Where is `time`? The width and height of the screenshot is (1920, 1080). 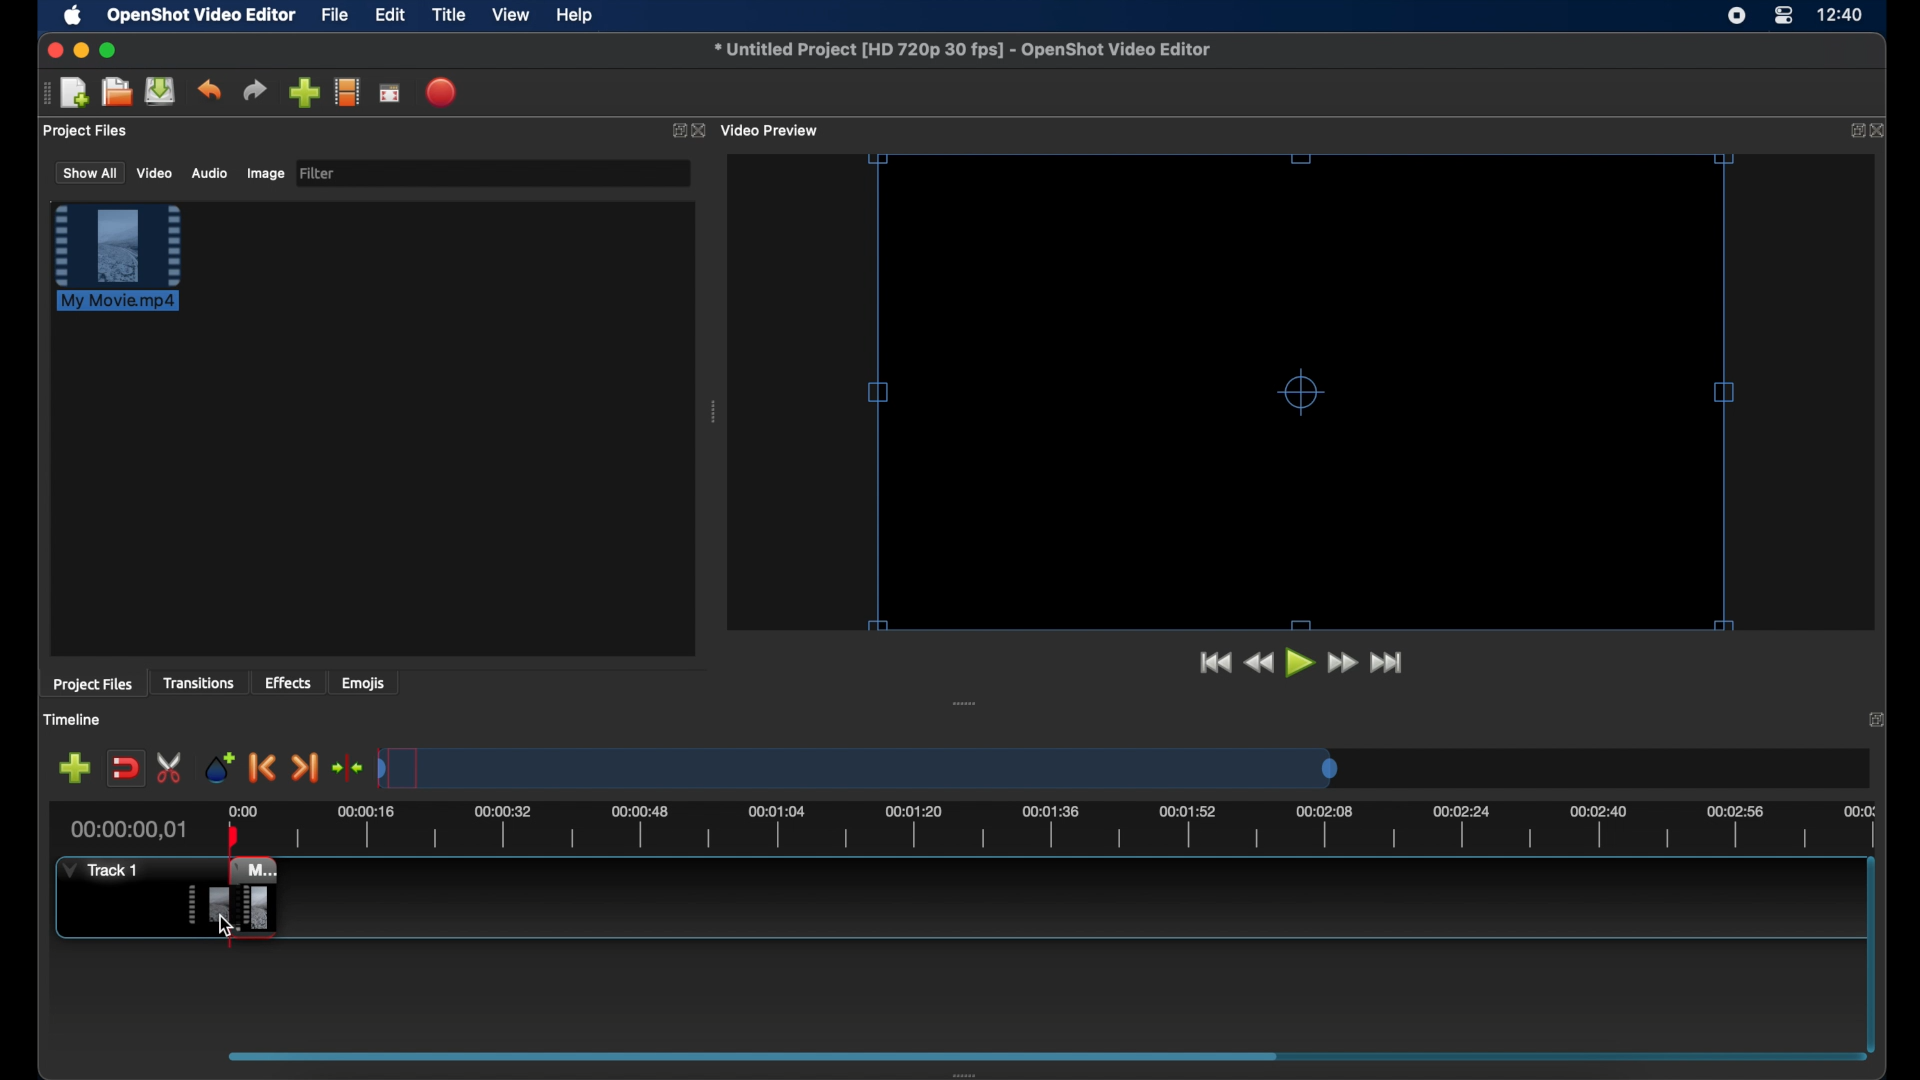
time is located at coordinates (1842, 16).